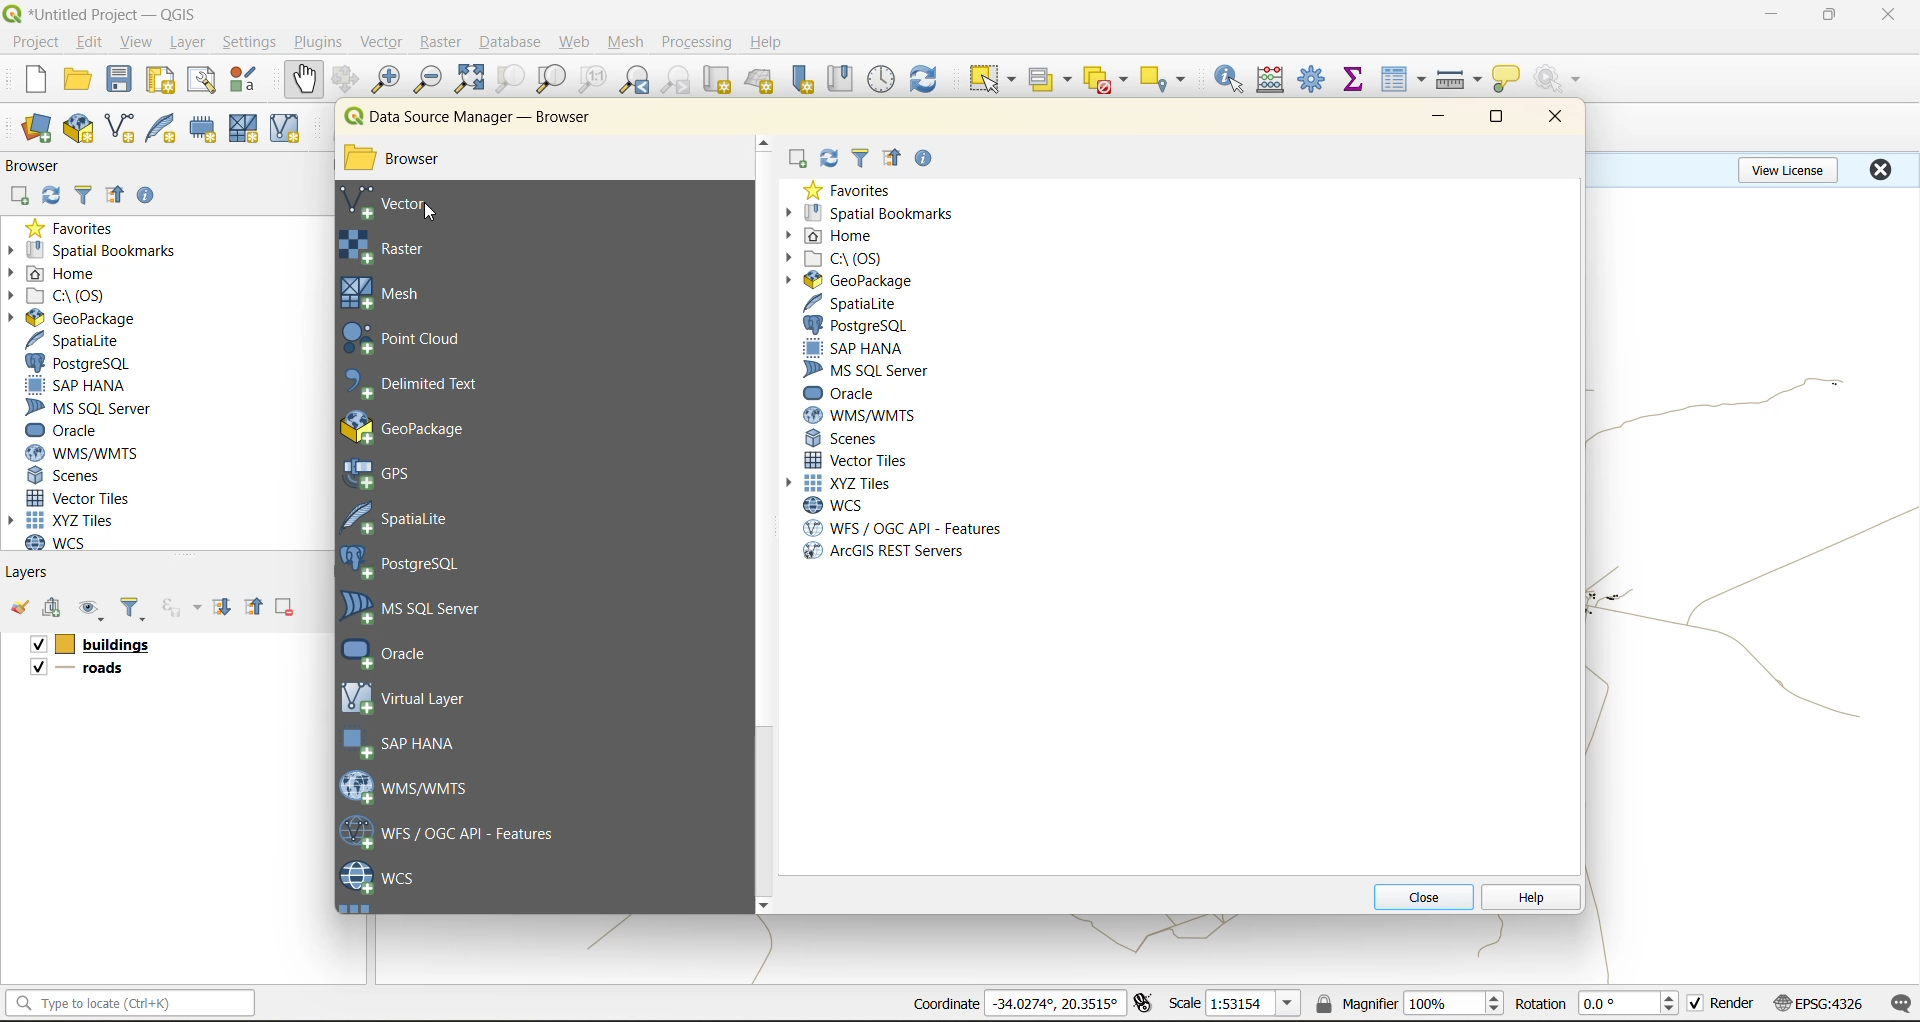 This screenshot has width=1920, height=1022. I want to click on new, so click(33, 79).